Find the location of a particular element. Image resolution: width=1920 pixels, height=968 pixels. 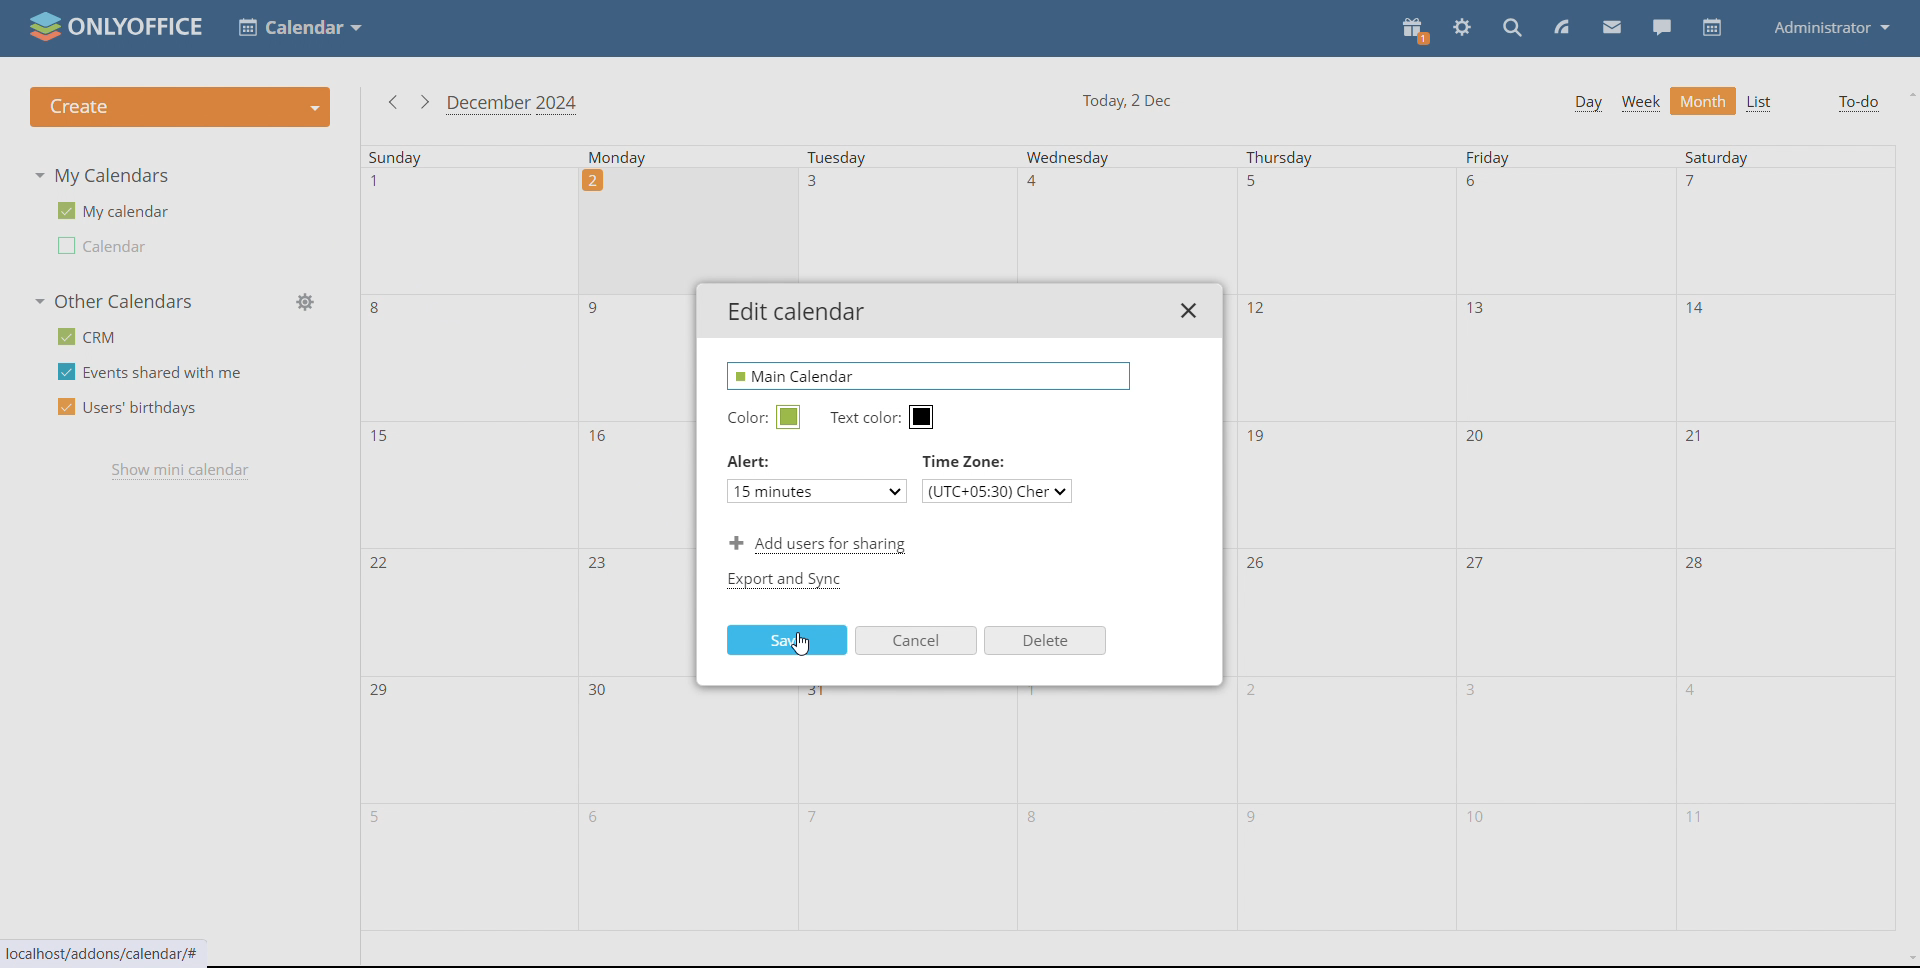

edit calendar is located at coordinates (797, 312).